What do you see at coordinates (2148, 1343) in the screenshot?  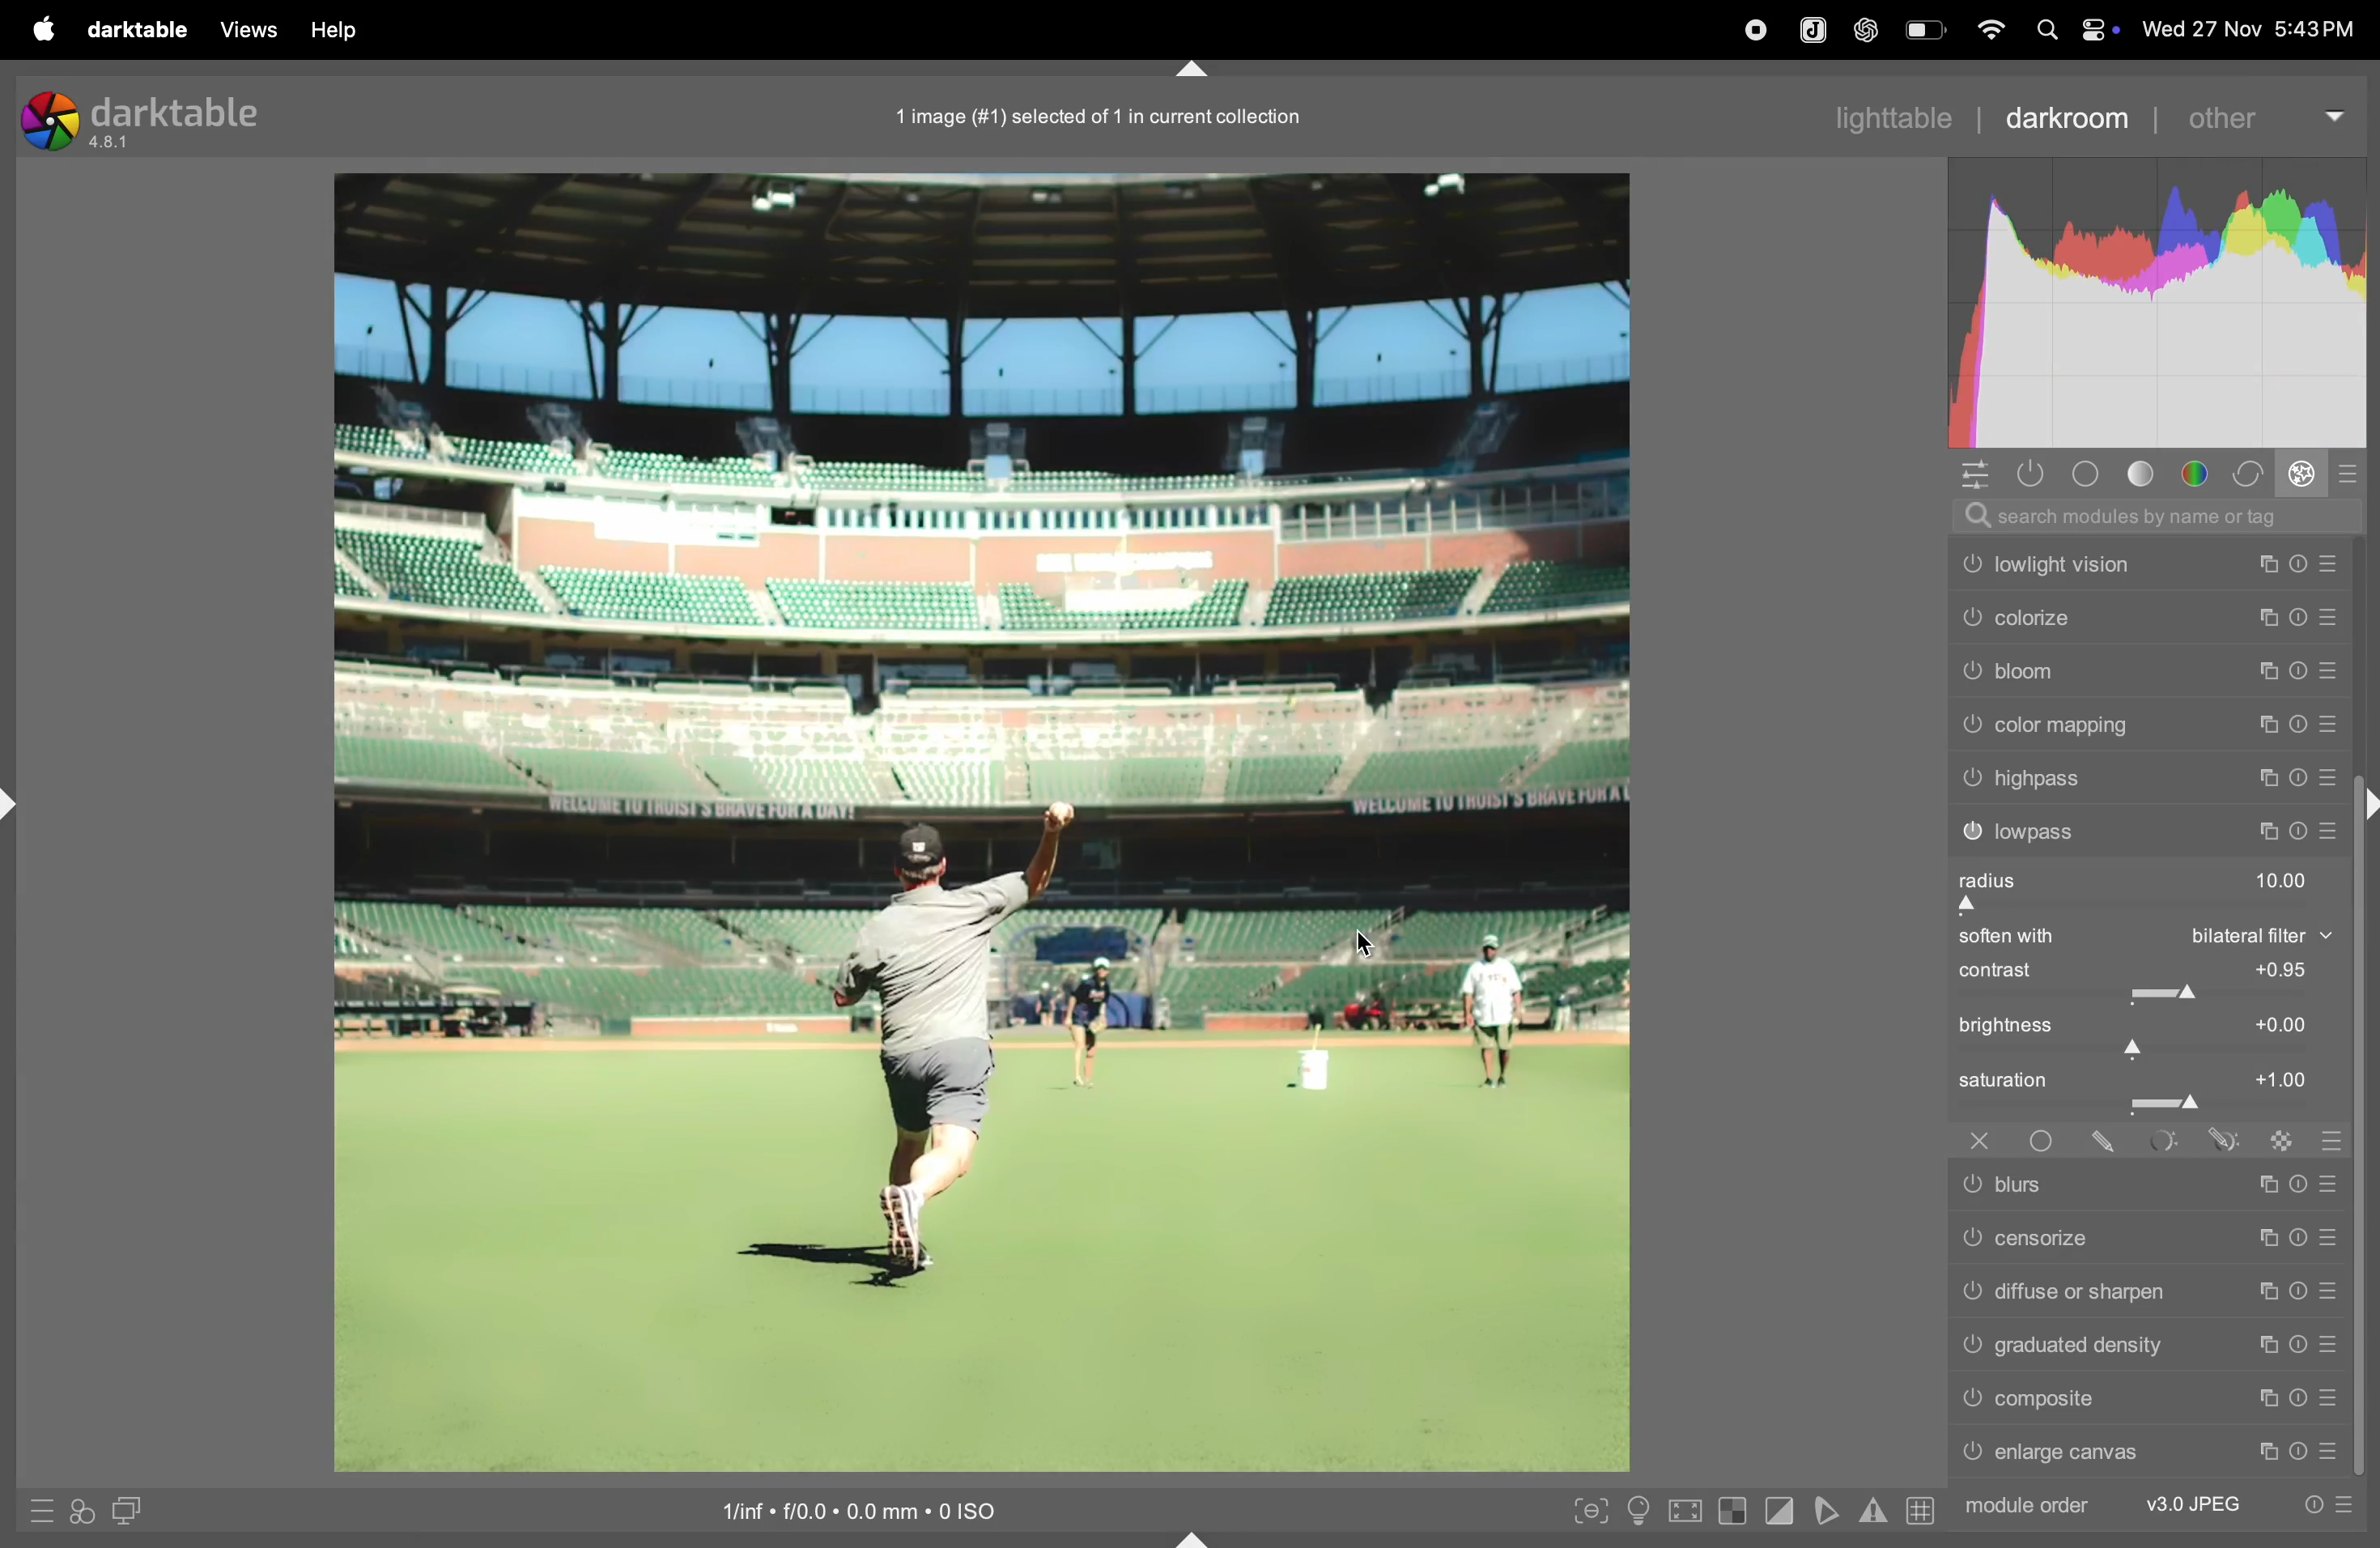 I see `gradient density` at bounding box center [2148, 1343].